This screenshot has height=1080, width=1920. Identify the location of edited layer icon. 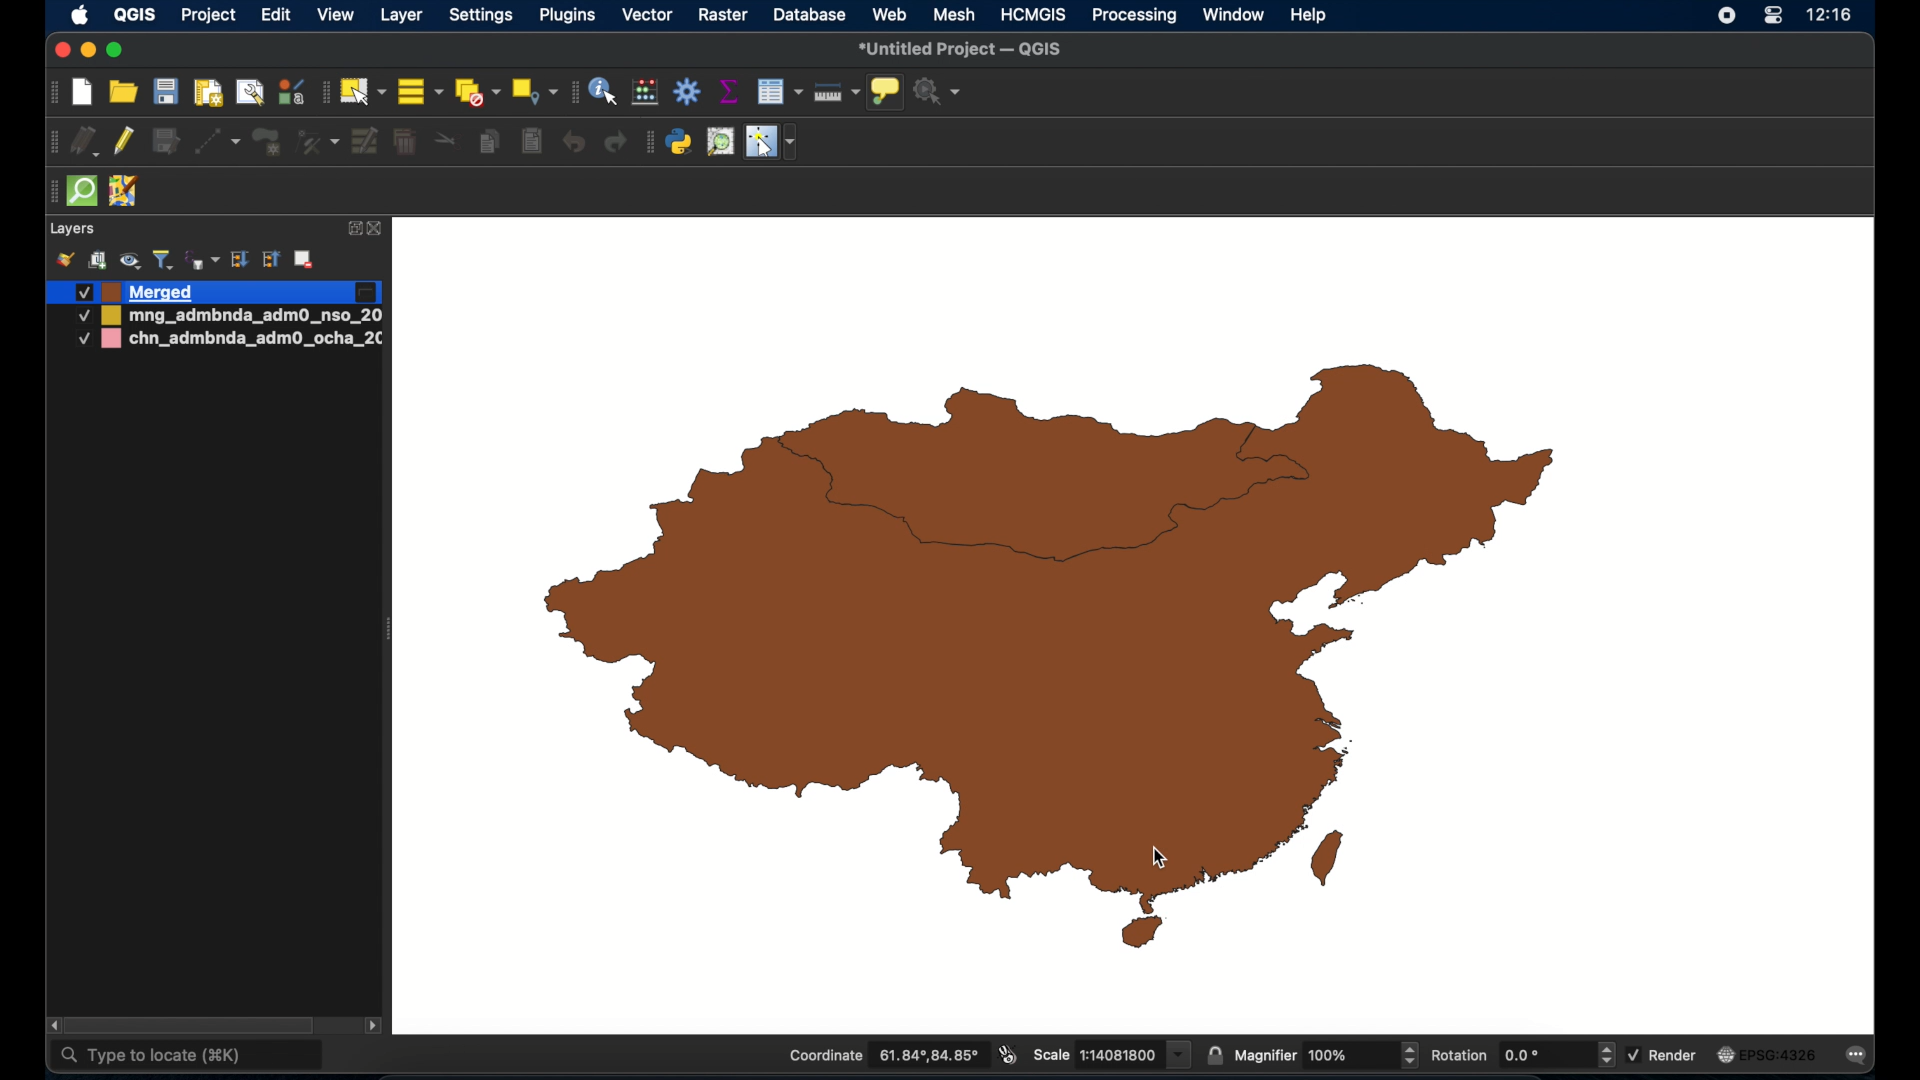
(365, 293).